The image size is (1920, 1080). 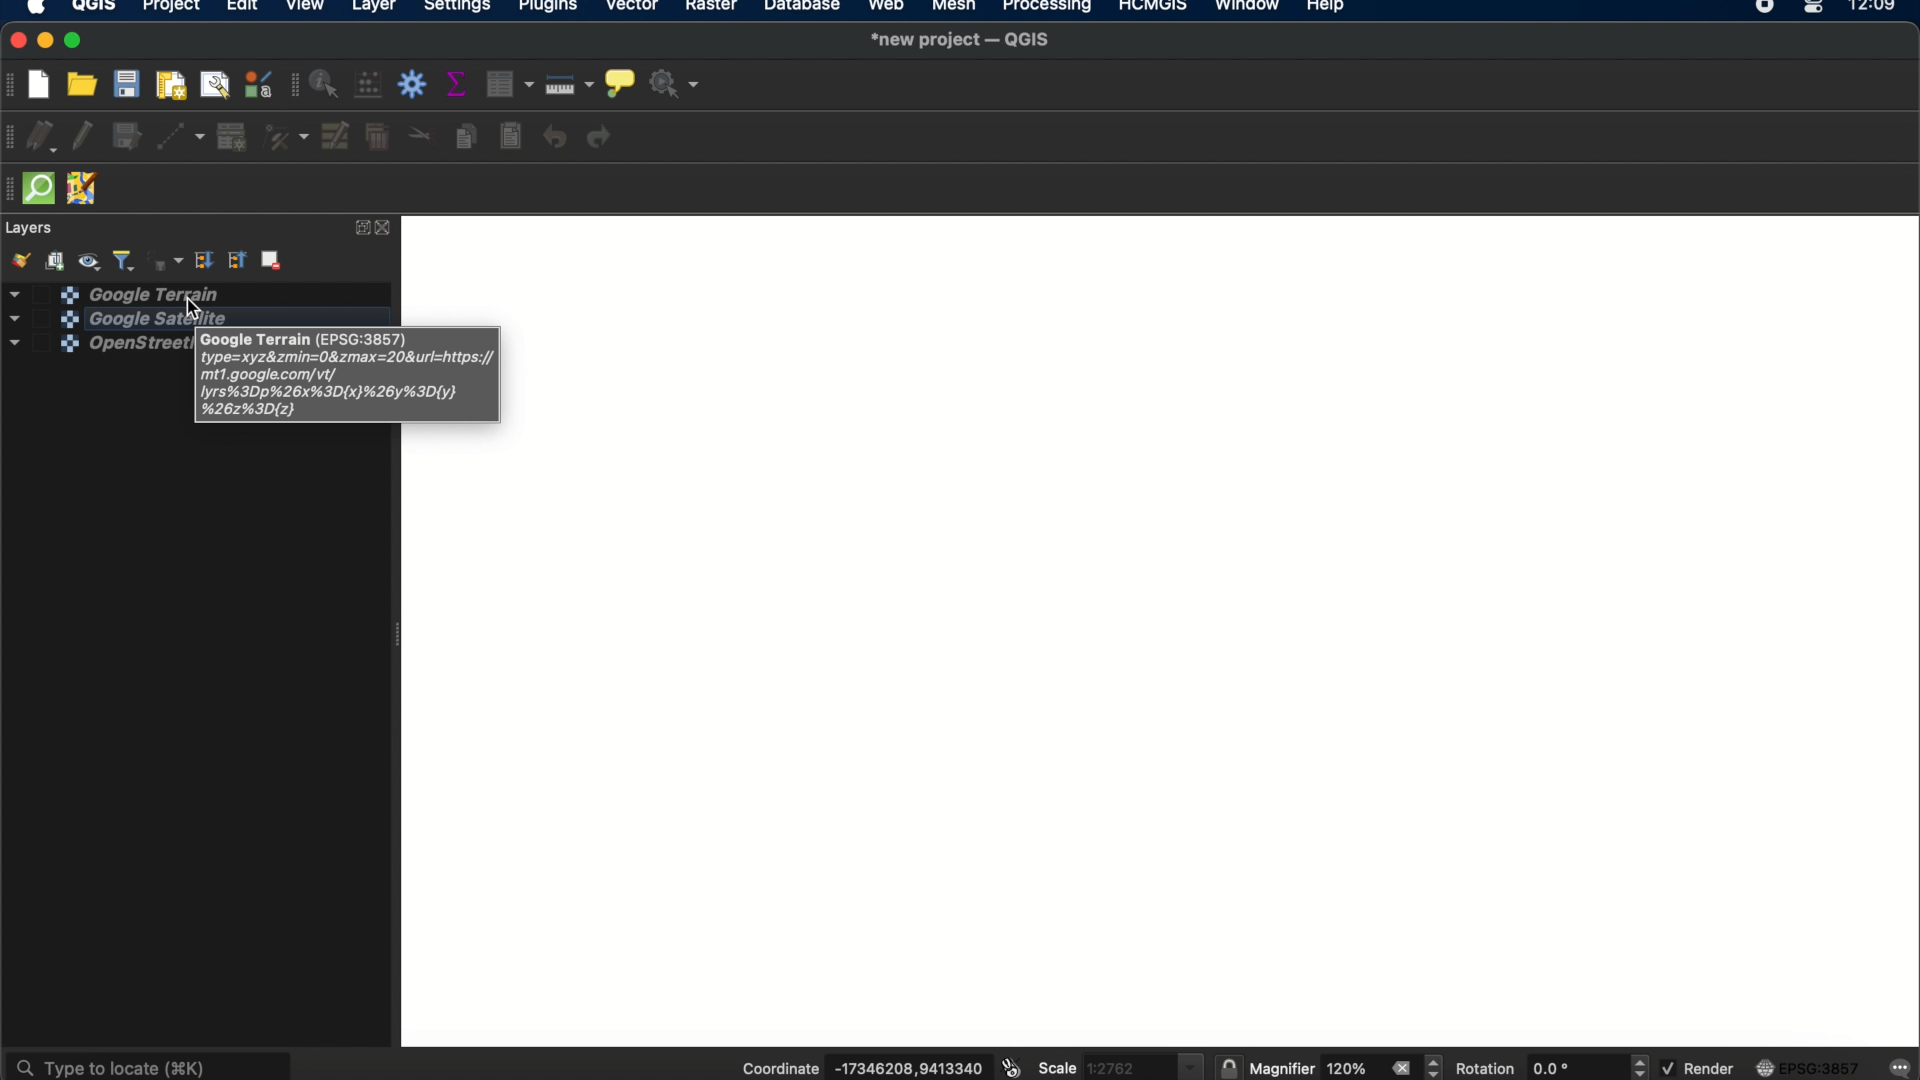 What do you see at coordinates (1697, 1068) in the screenshot?
I see `render` at bounding box center [1697, 1068].